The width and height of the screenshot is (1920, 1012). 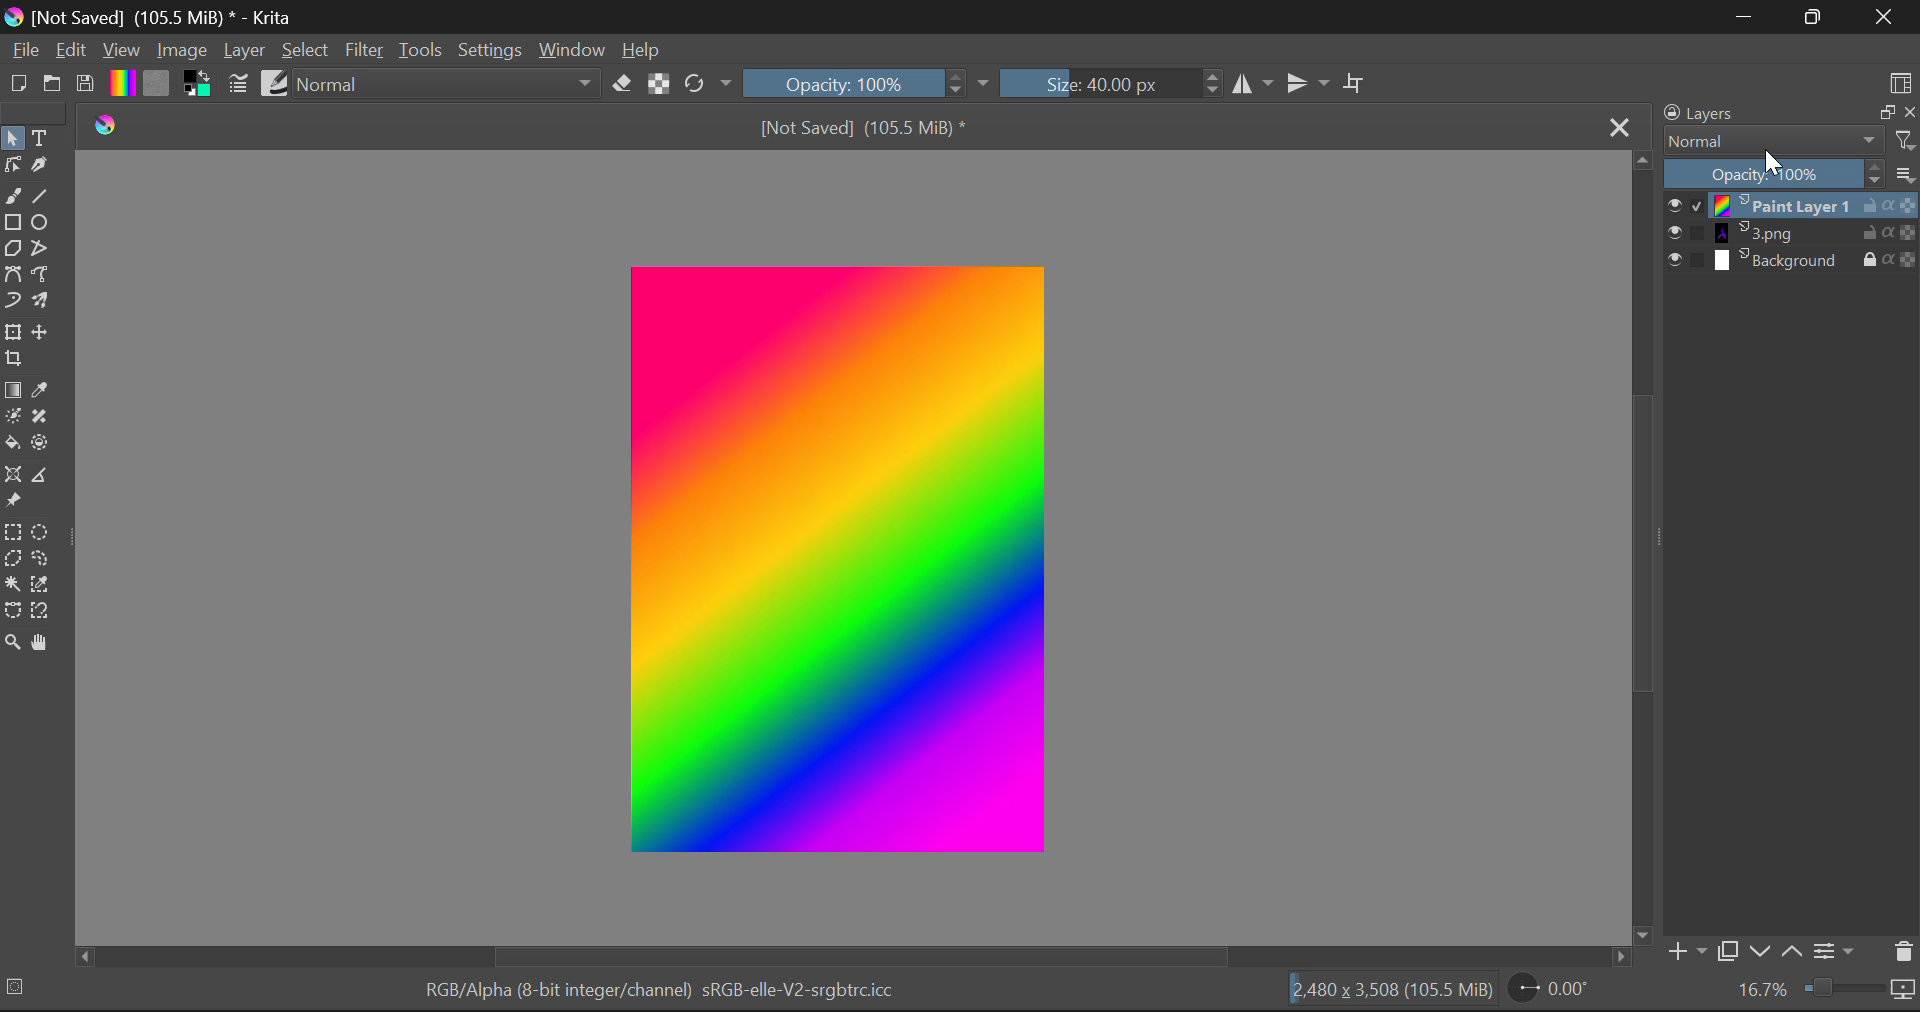 I want to click on Bezier Curve Selection, so click(x=13, y=614).